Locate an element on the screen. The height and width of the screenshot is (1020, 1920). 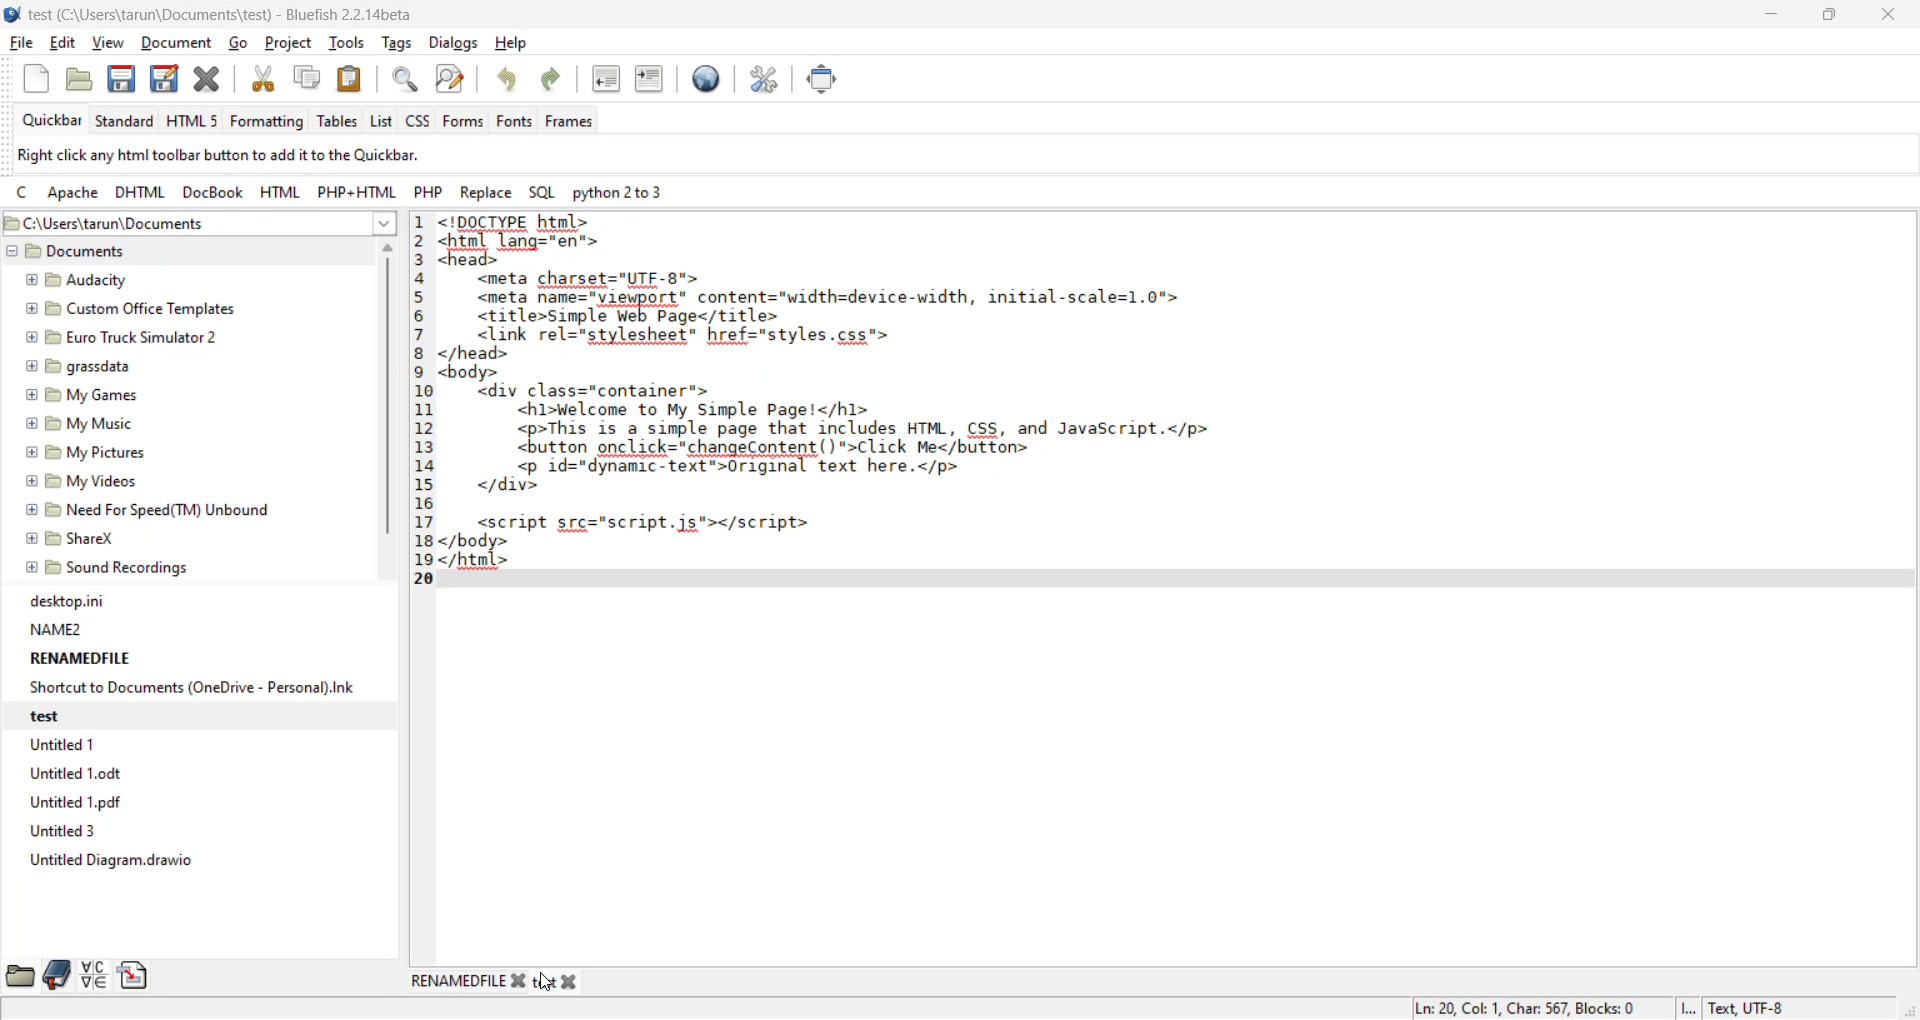
file browser is located at coordinates (22, 978).